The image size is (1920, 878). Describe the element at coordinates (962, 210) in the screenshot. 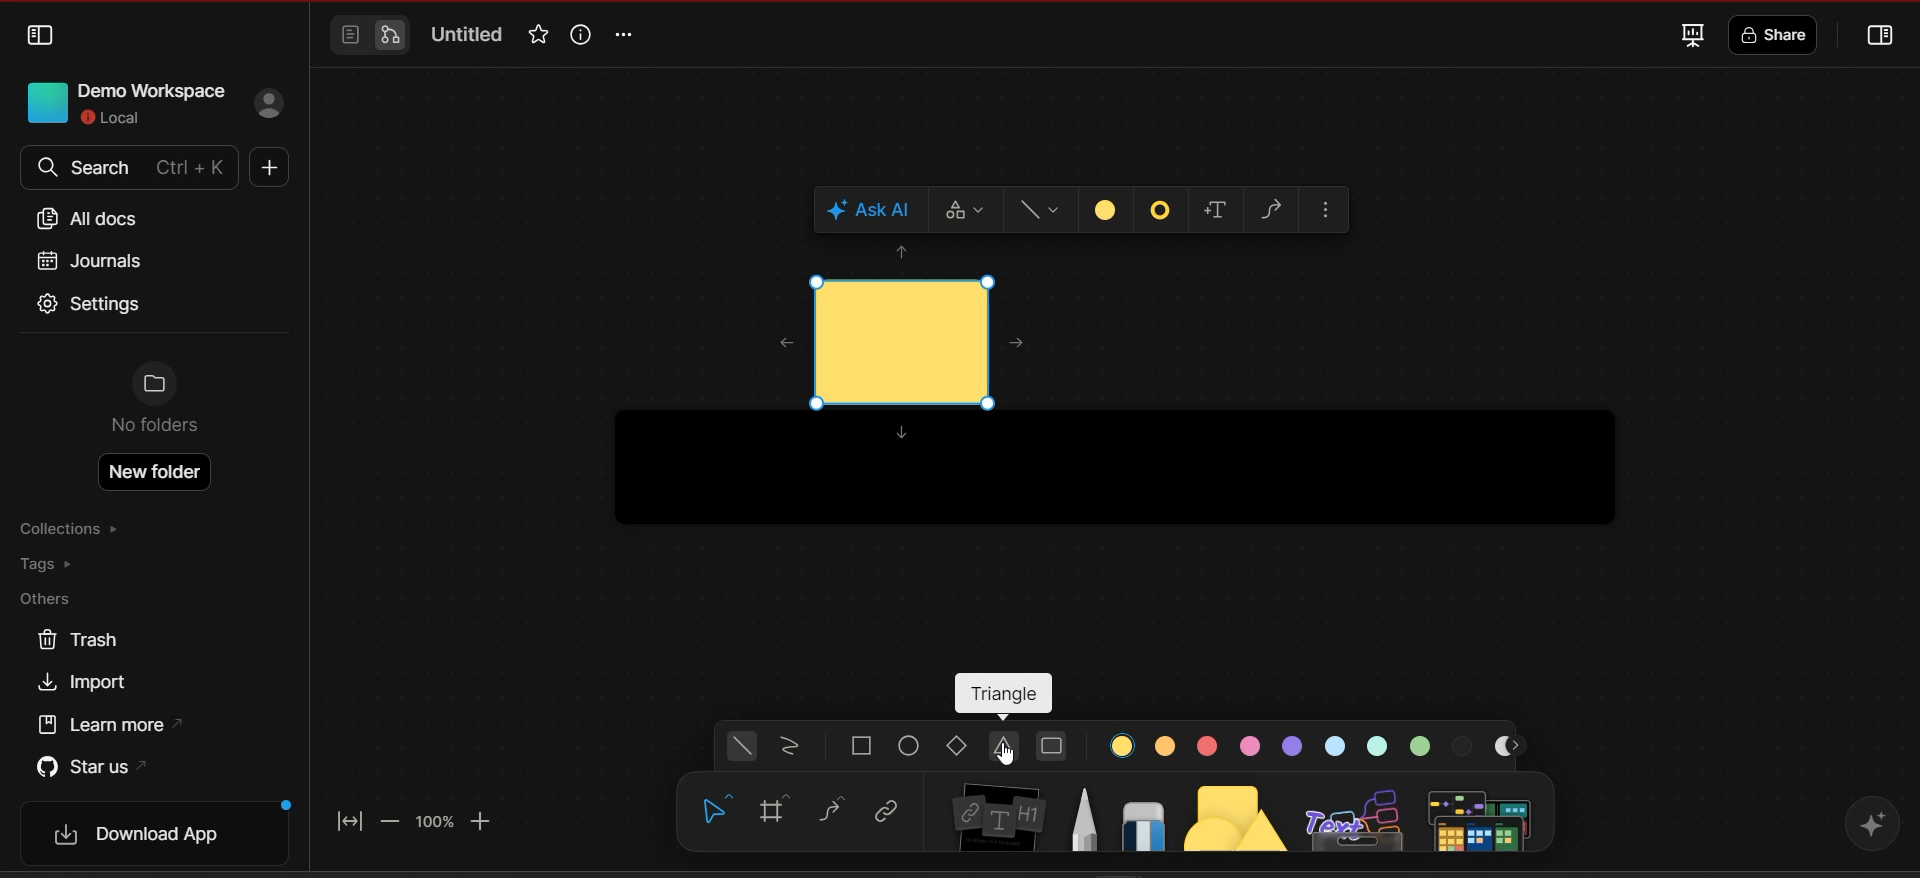

I see `switch type` at that location.